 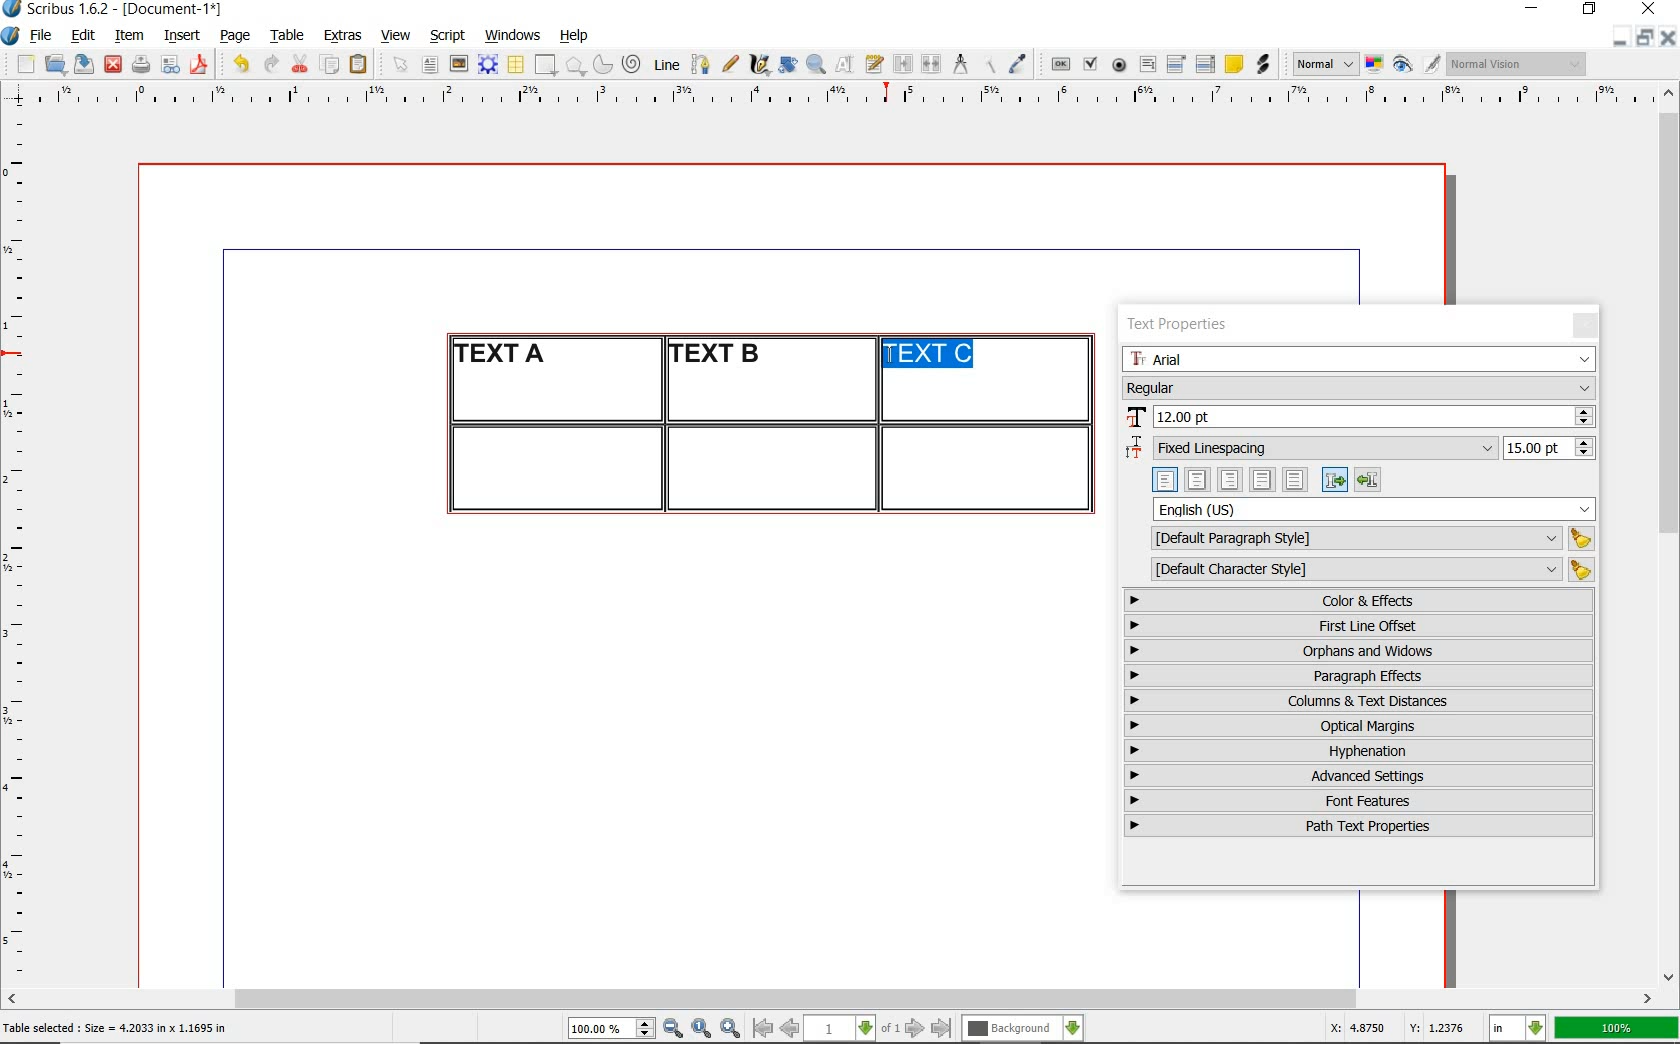 What do you see at coordinates (1359, 800) in the screenshot?
I see `font features` at bounding box center [1359, 800].